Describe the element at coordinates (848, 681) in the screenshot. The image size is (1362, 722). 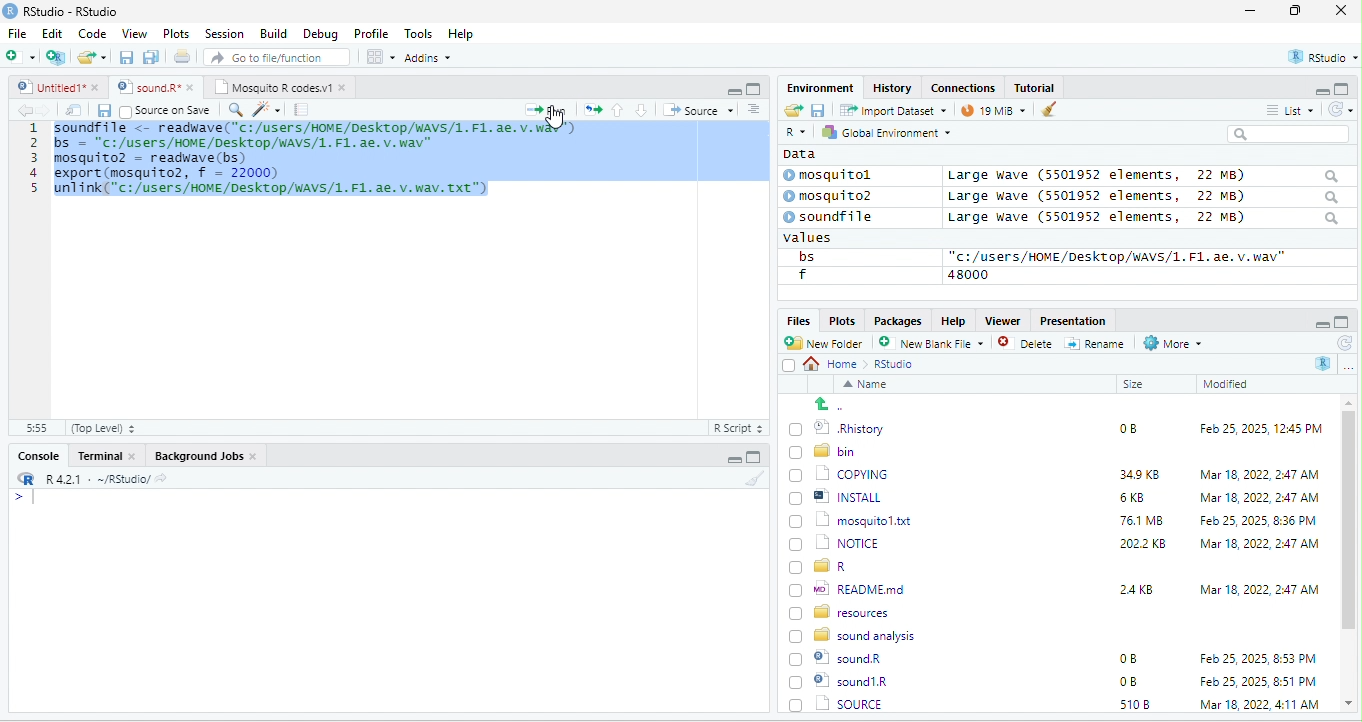
I see `| SOURCE` at that location.